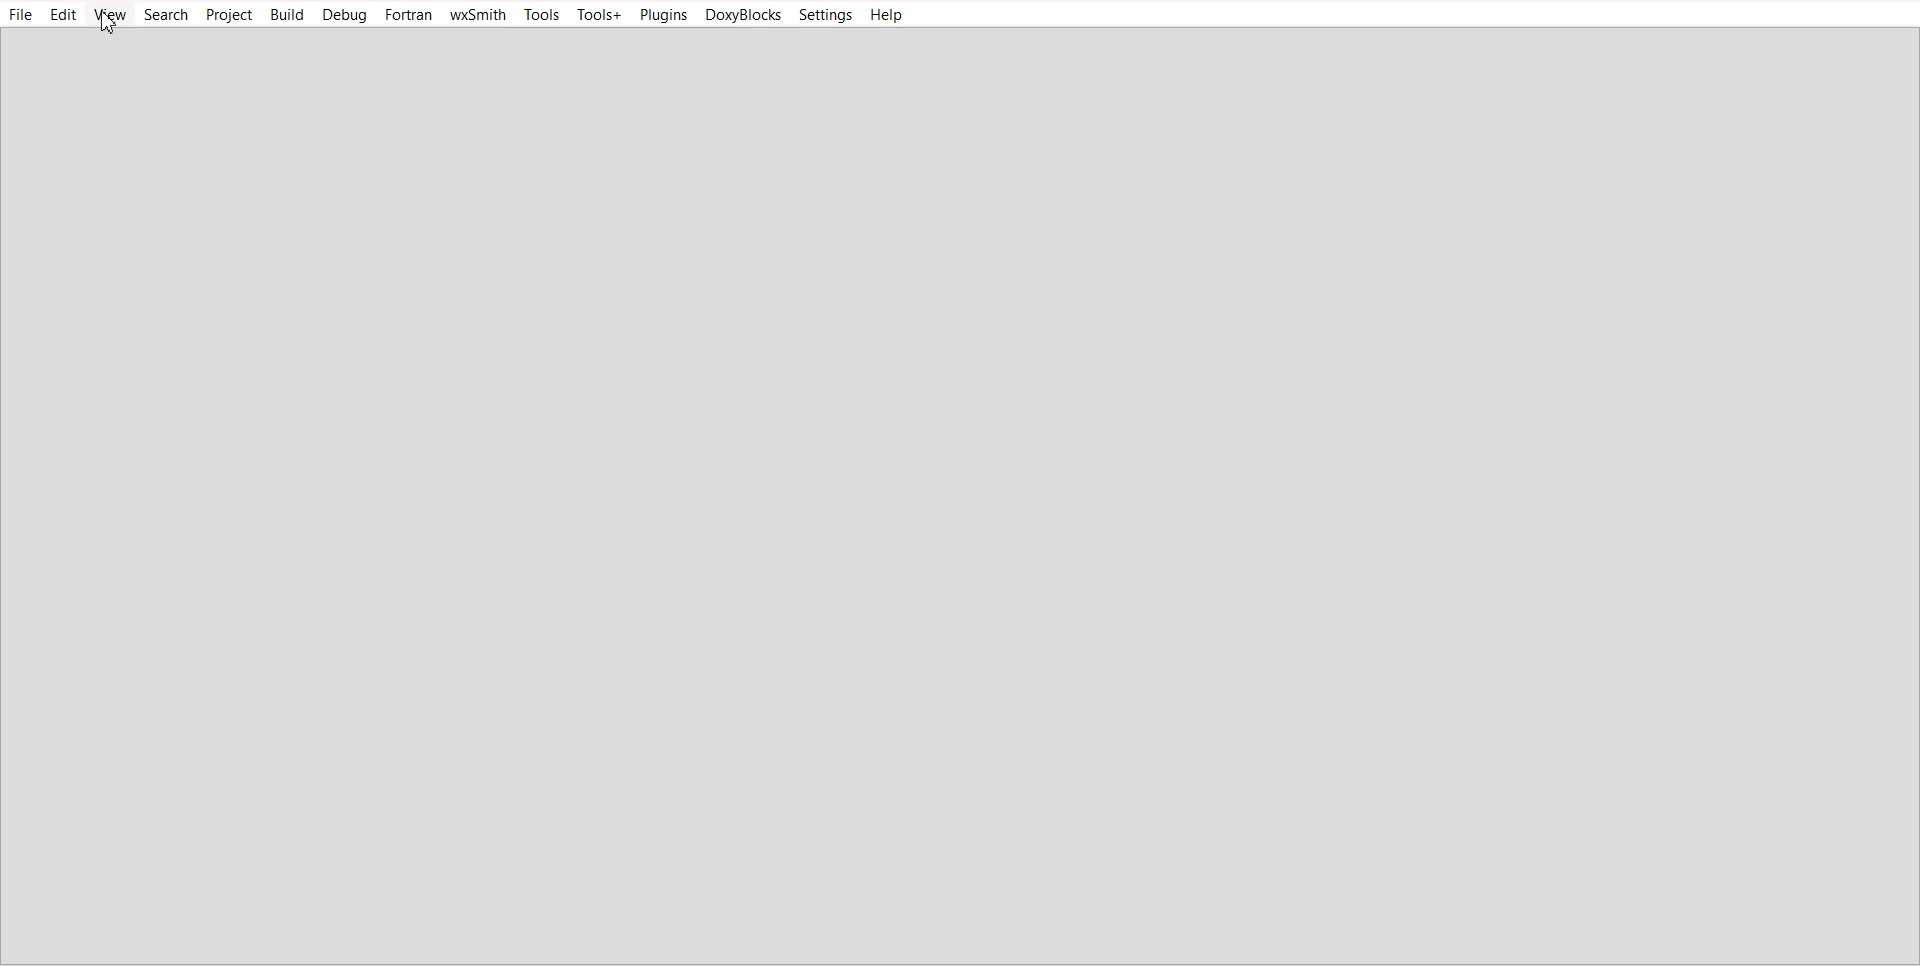 The width and height of the screenshot is (1920, 966). What do you see at coordinates (64, 15) in the screenshot?
I see `Edit` at bounding box center [64, 15].